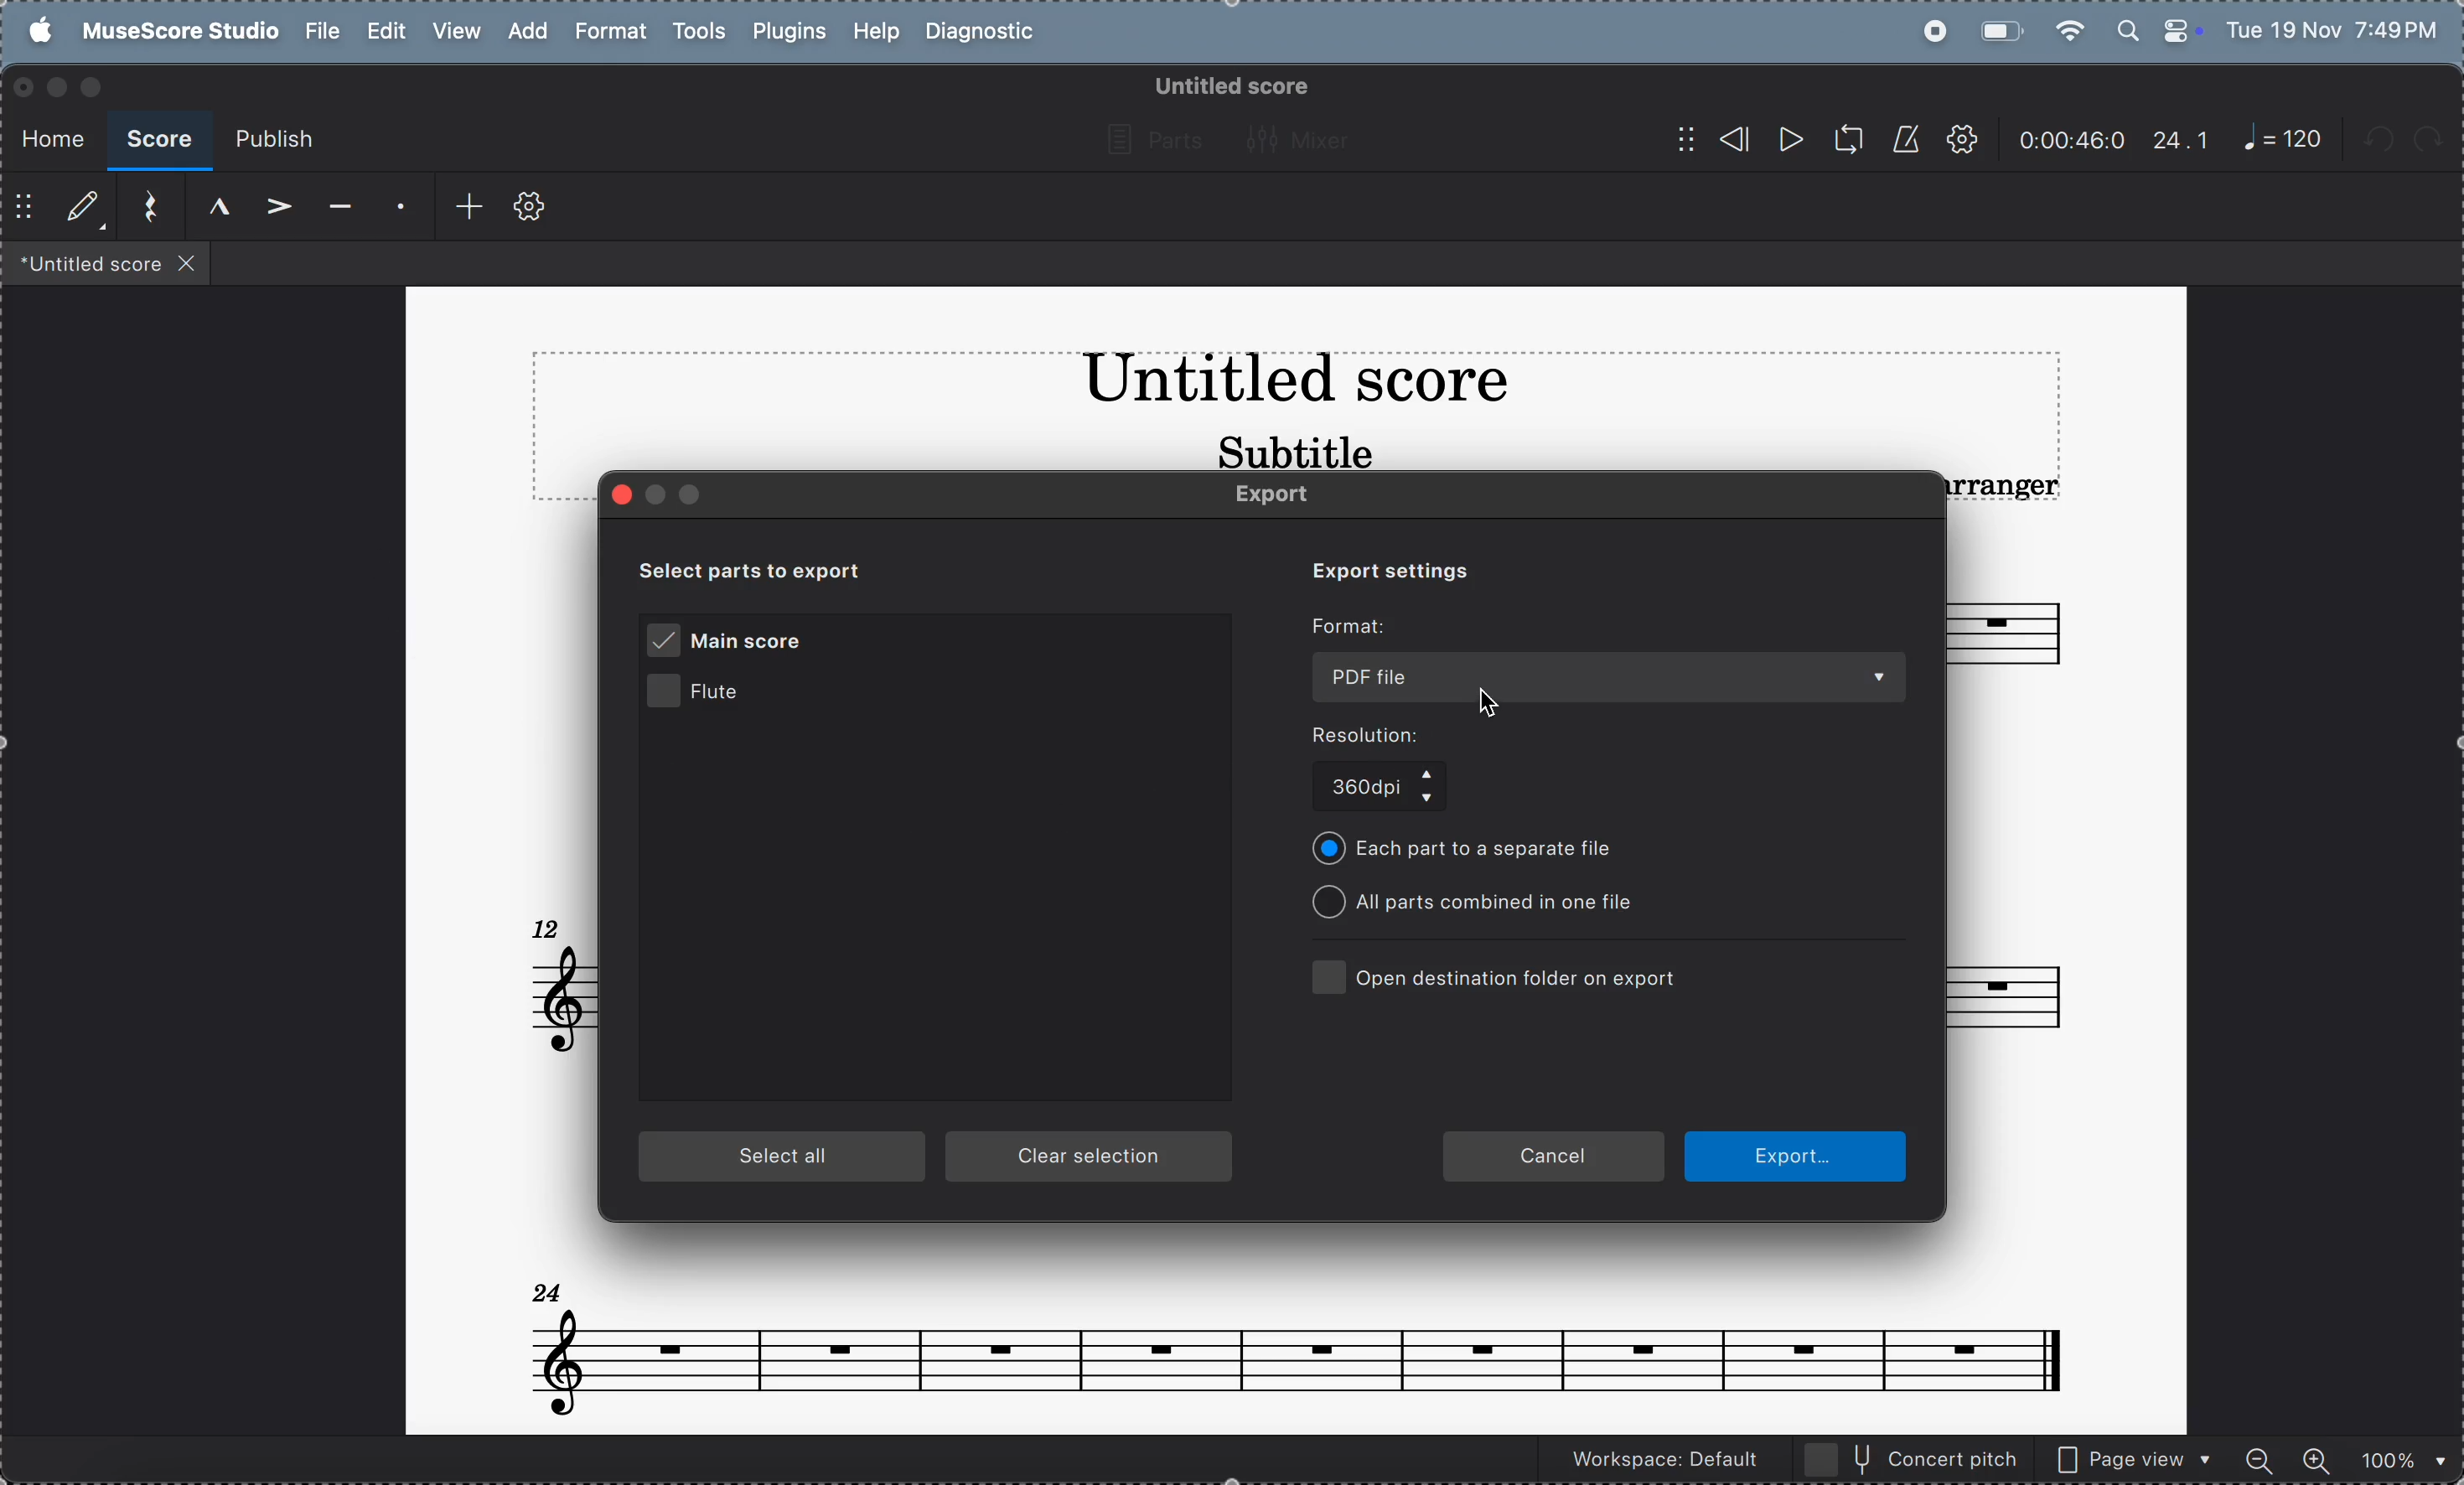 The height and width of the screenshot is (1485, 2464). Describe the element at coordinates (158, 141) in the screenshot. I see `score` at that location.